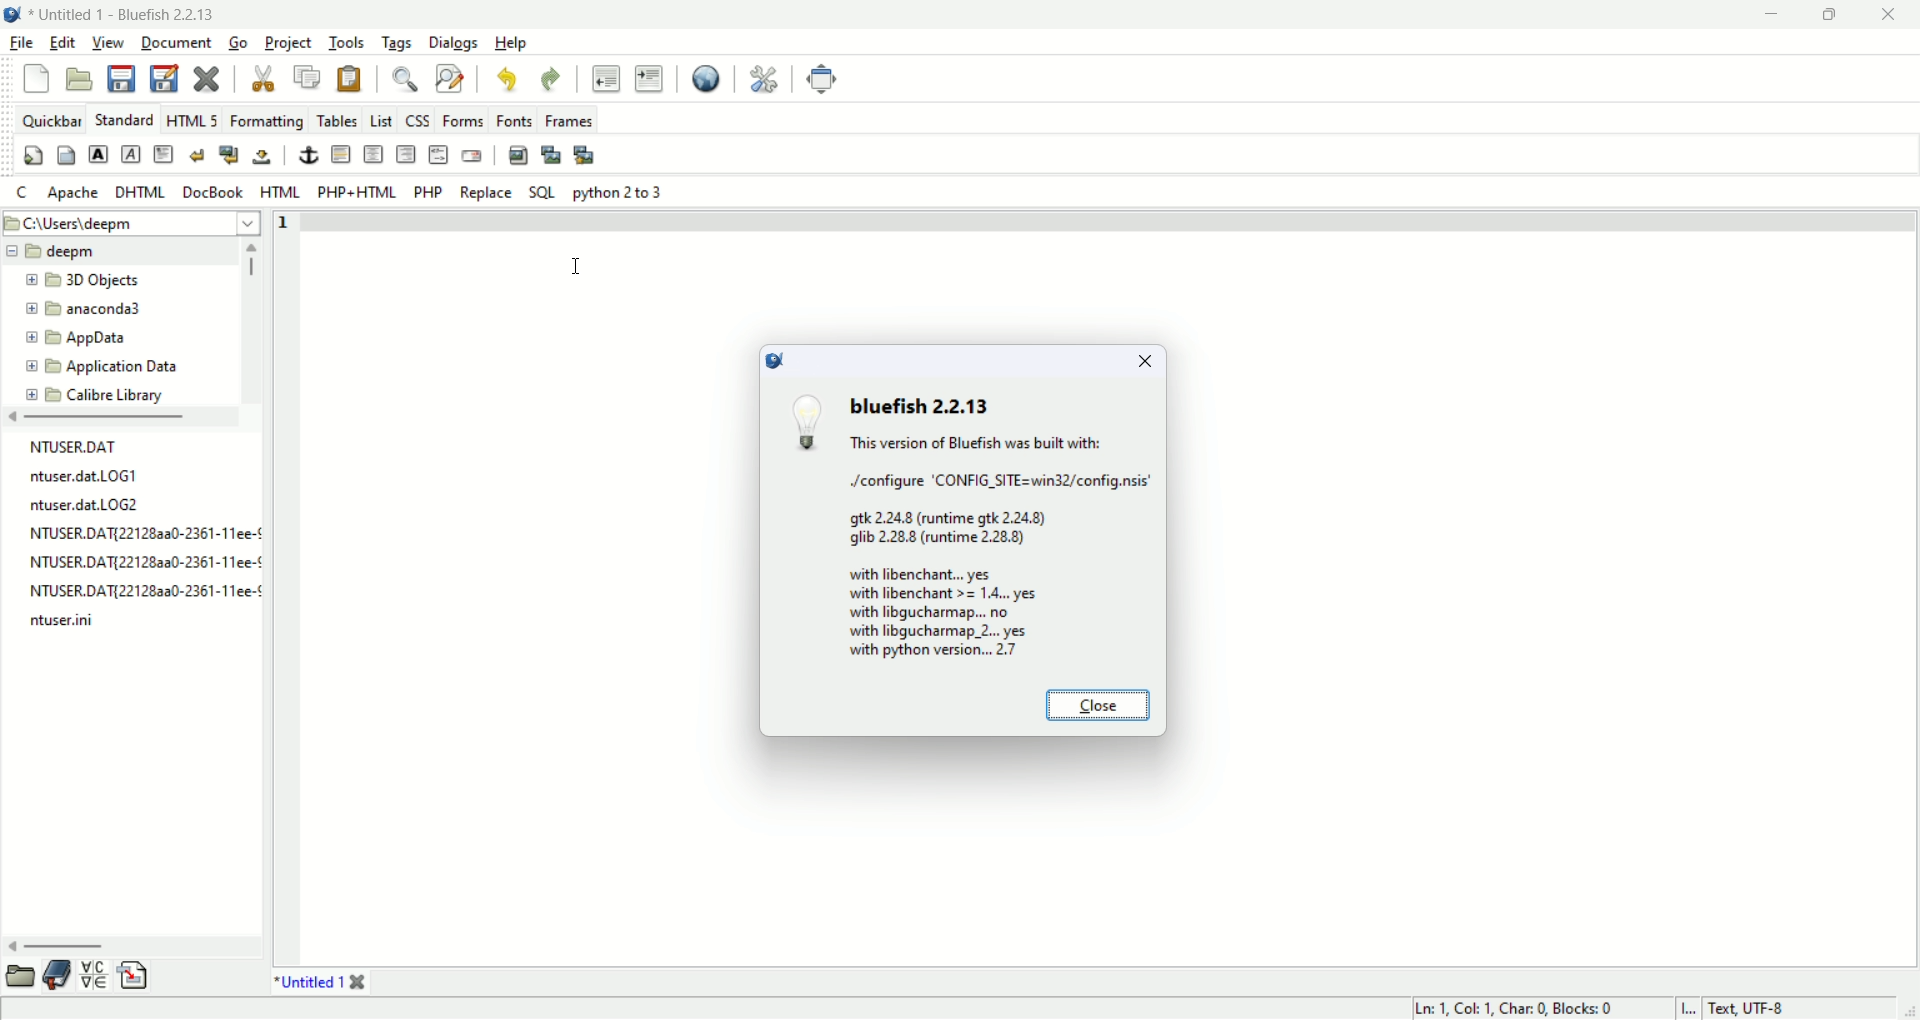 The height and width of the screenshot is (1020, 1920). Describe the element at coordinates (109, 366) in the screenshot. I see `folder name` at that location.